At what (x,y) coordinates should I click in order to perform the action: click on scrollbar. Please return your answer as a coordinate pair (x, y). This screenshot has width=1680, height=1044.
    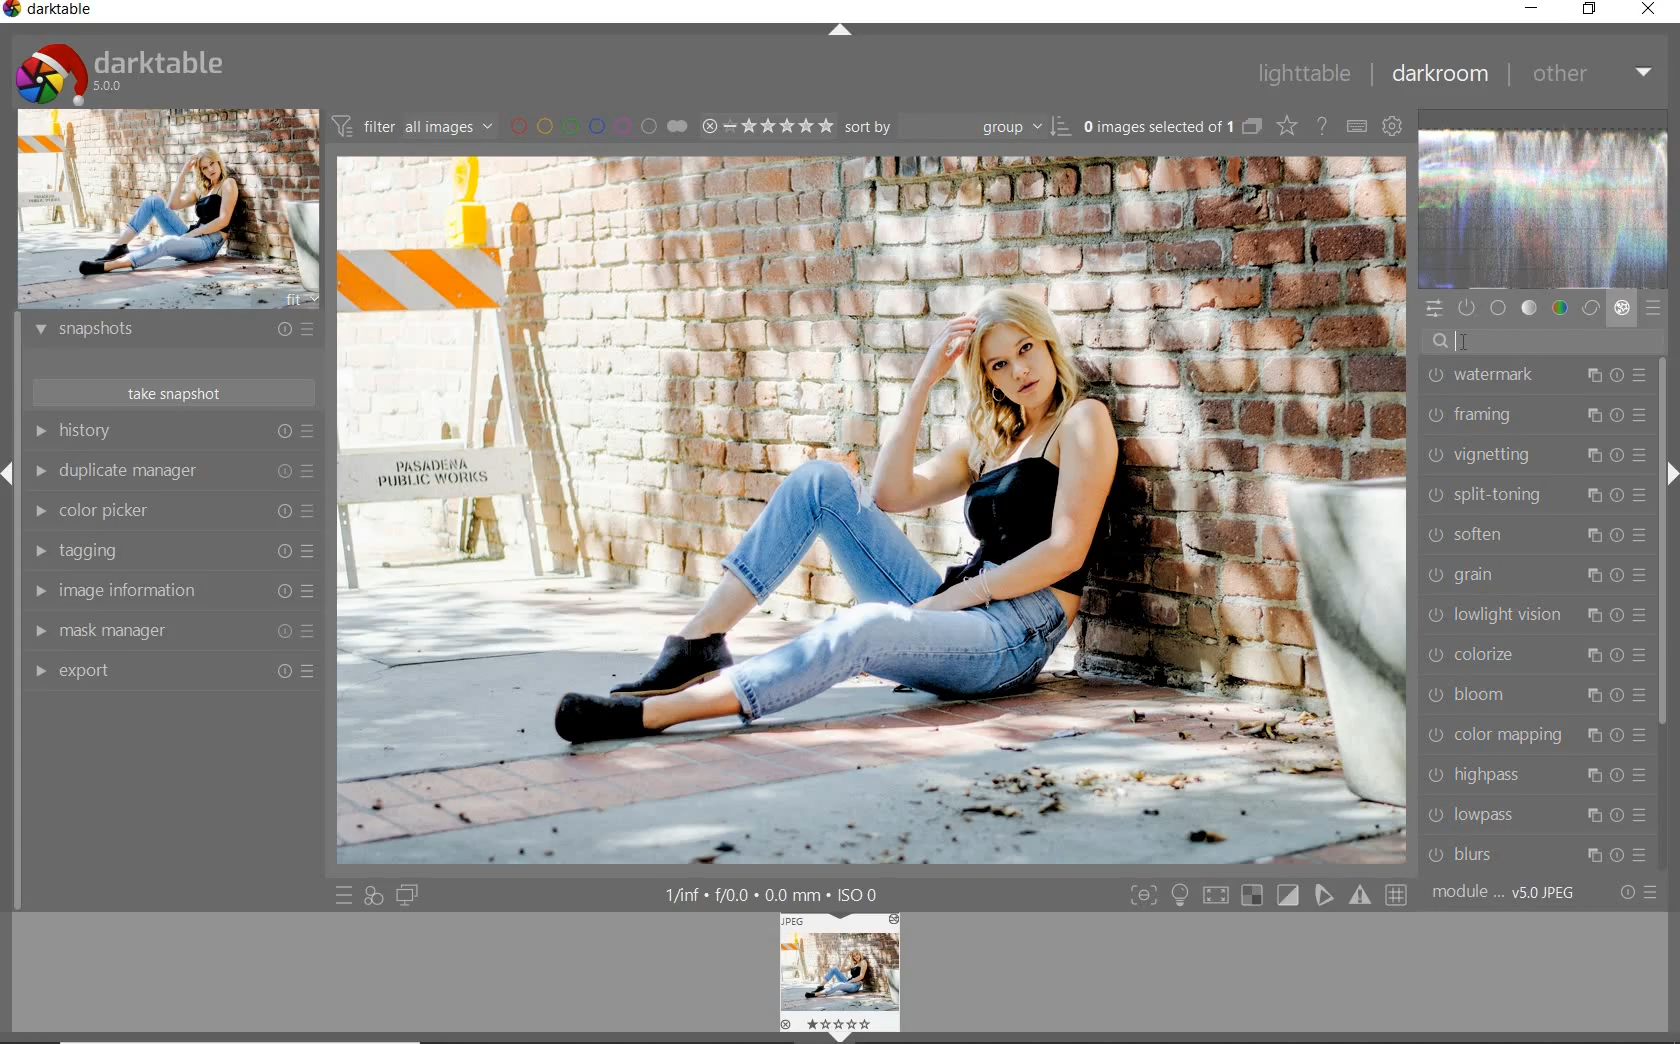
    Looking at the image, I should click on (1662, 547).